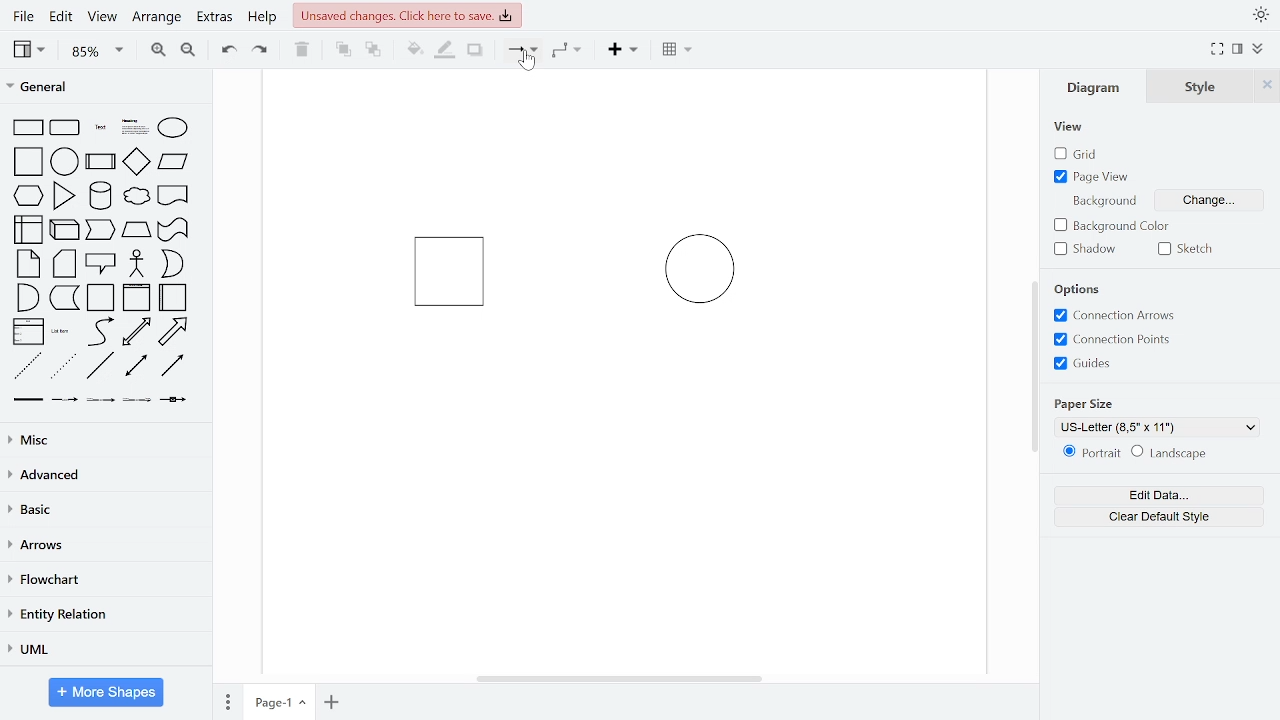 This screenshot has height=720, width=1280. I want to click on current page, so click(279, 701).